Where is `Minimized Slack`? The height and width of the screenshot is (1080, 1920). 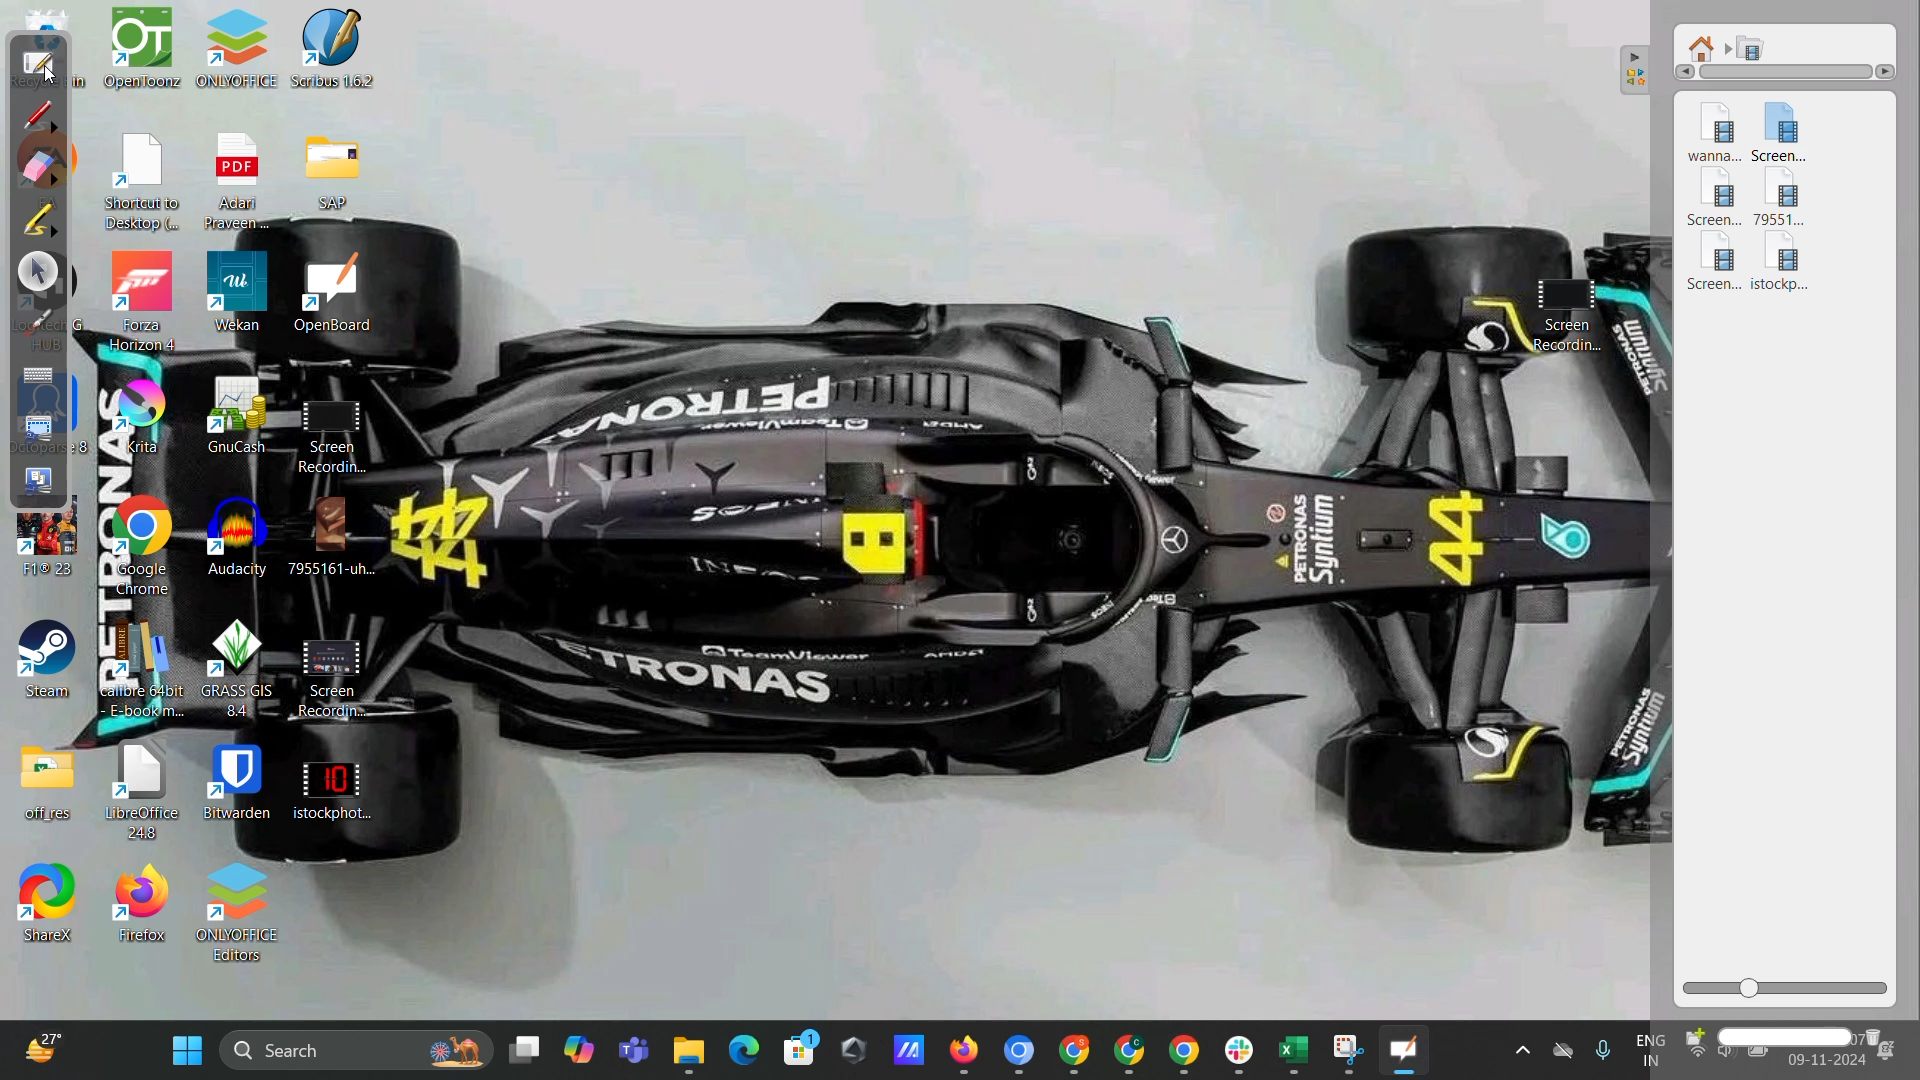
Minimized Slack is located at coordinates (1241, 1052).